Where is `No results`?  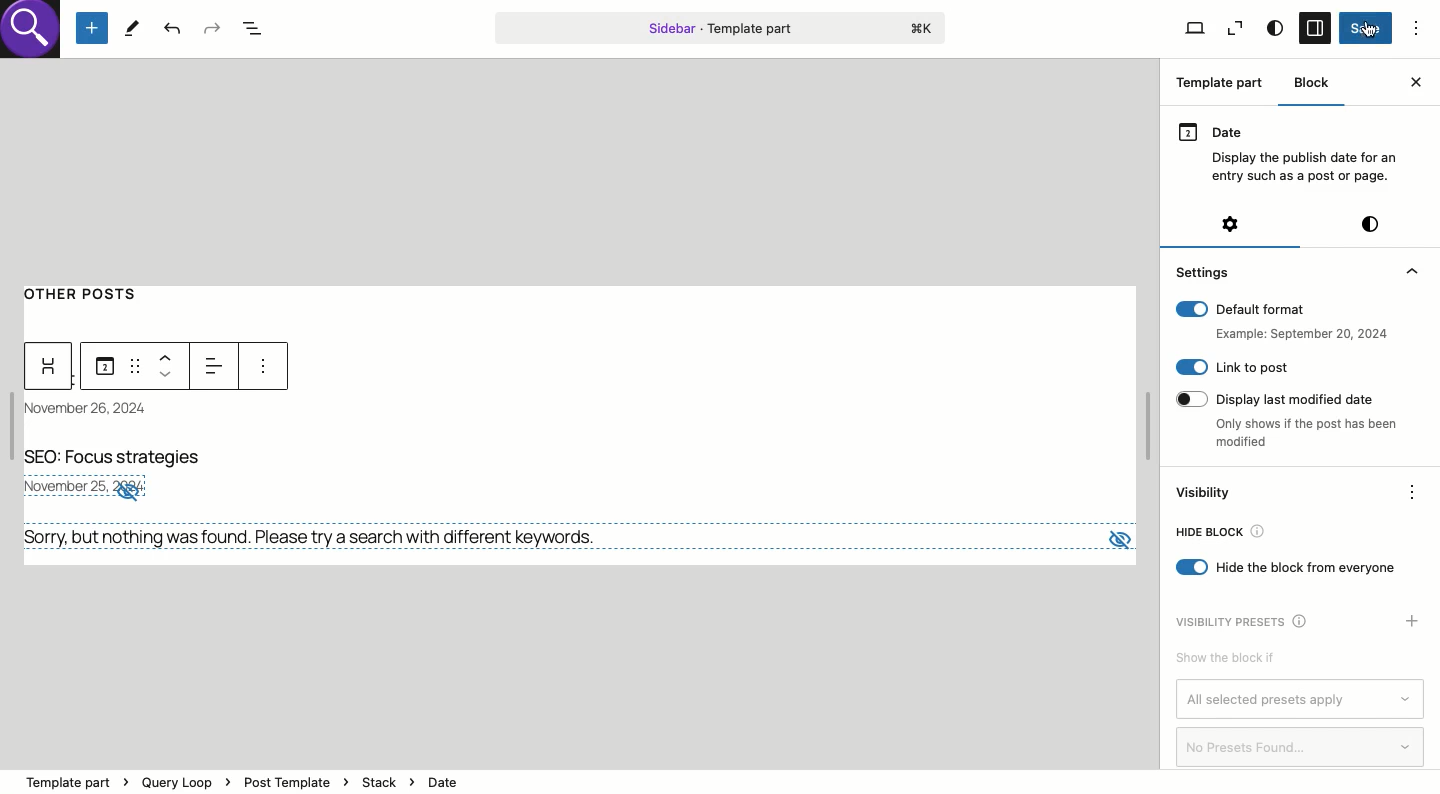 No results is located at coordinates (318, 537).